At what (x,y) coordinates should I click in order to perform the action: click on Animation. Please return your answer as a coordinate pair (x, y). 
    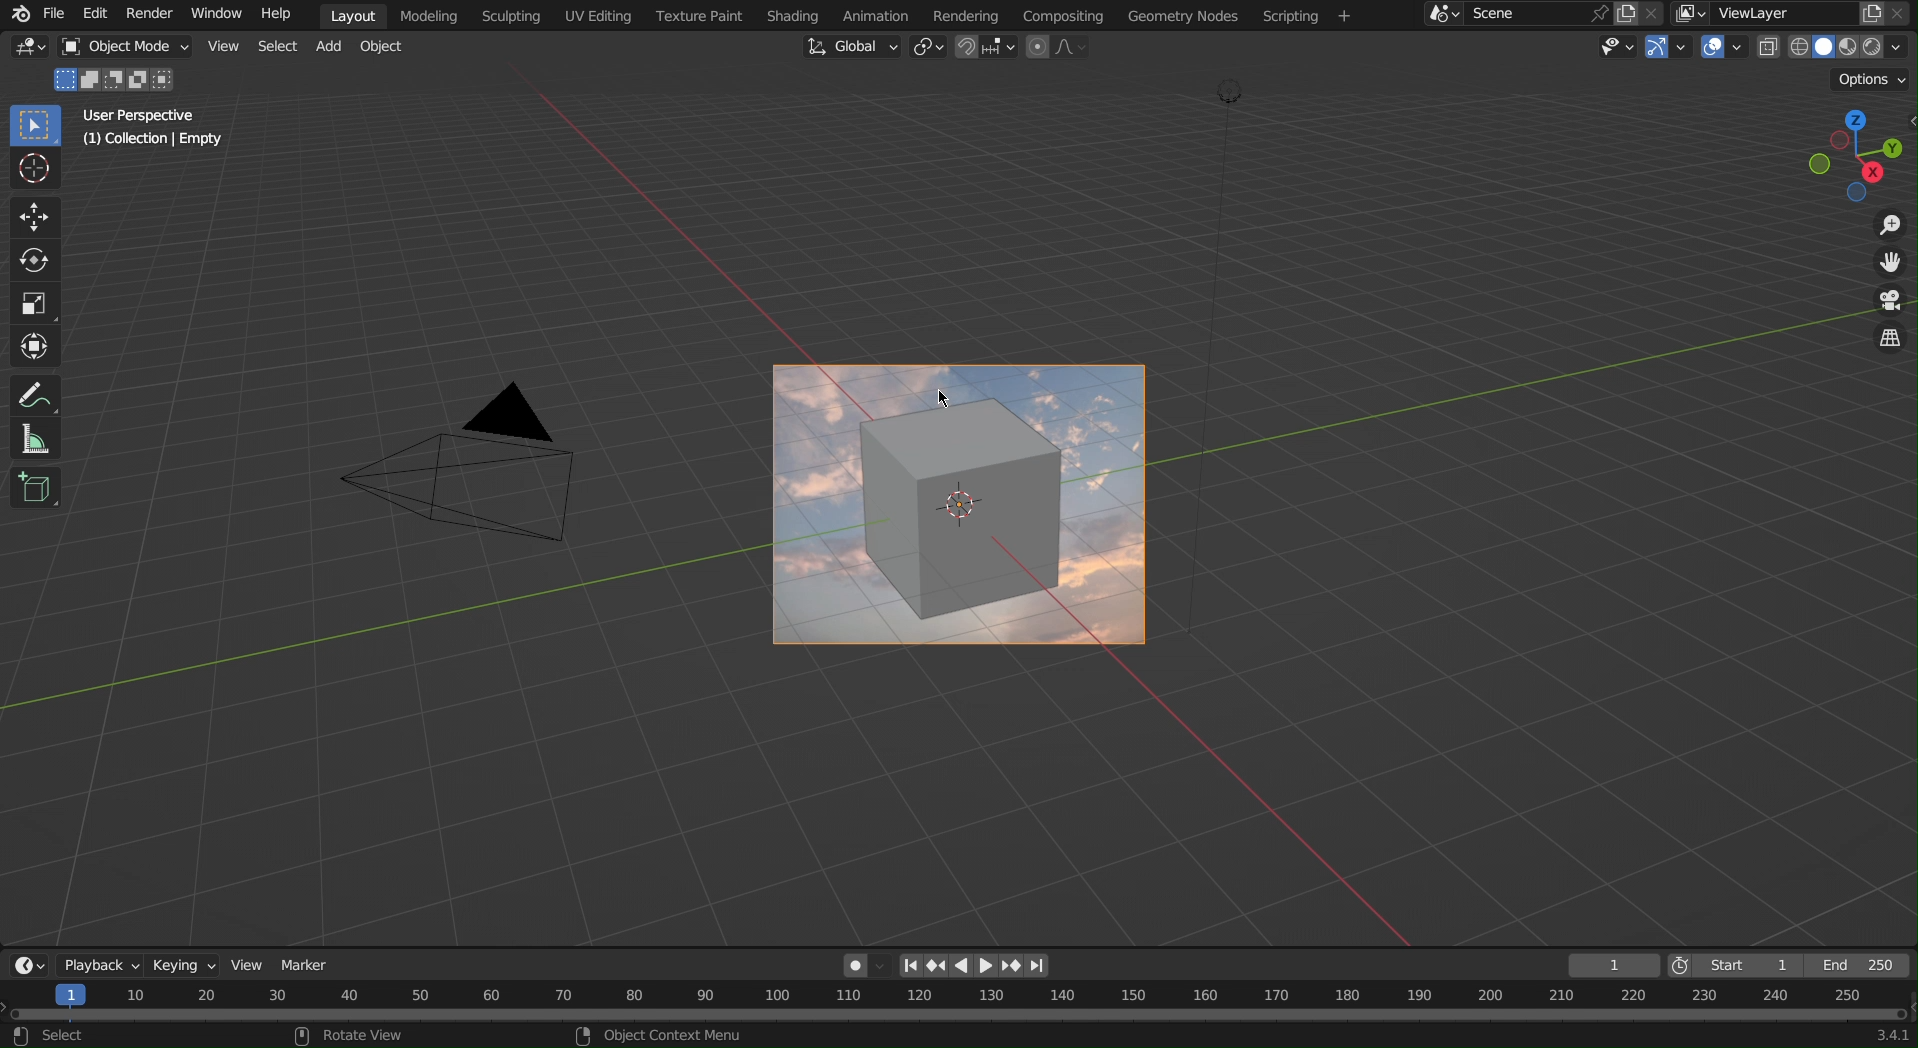
    Looking at the image, I should click on (874, 14).